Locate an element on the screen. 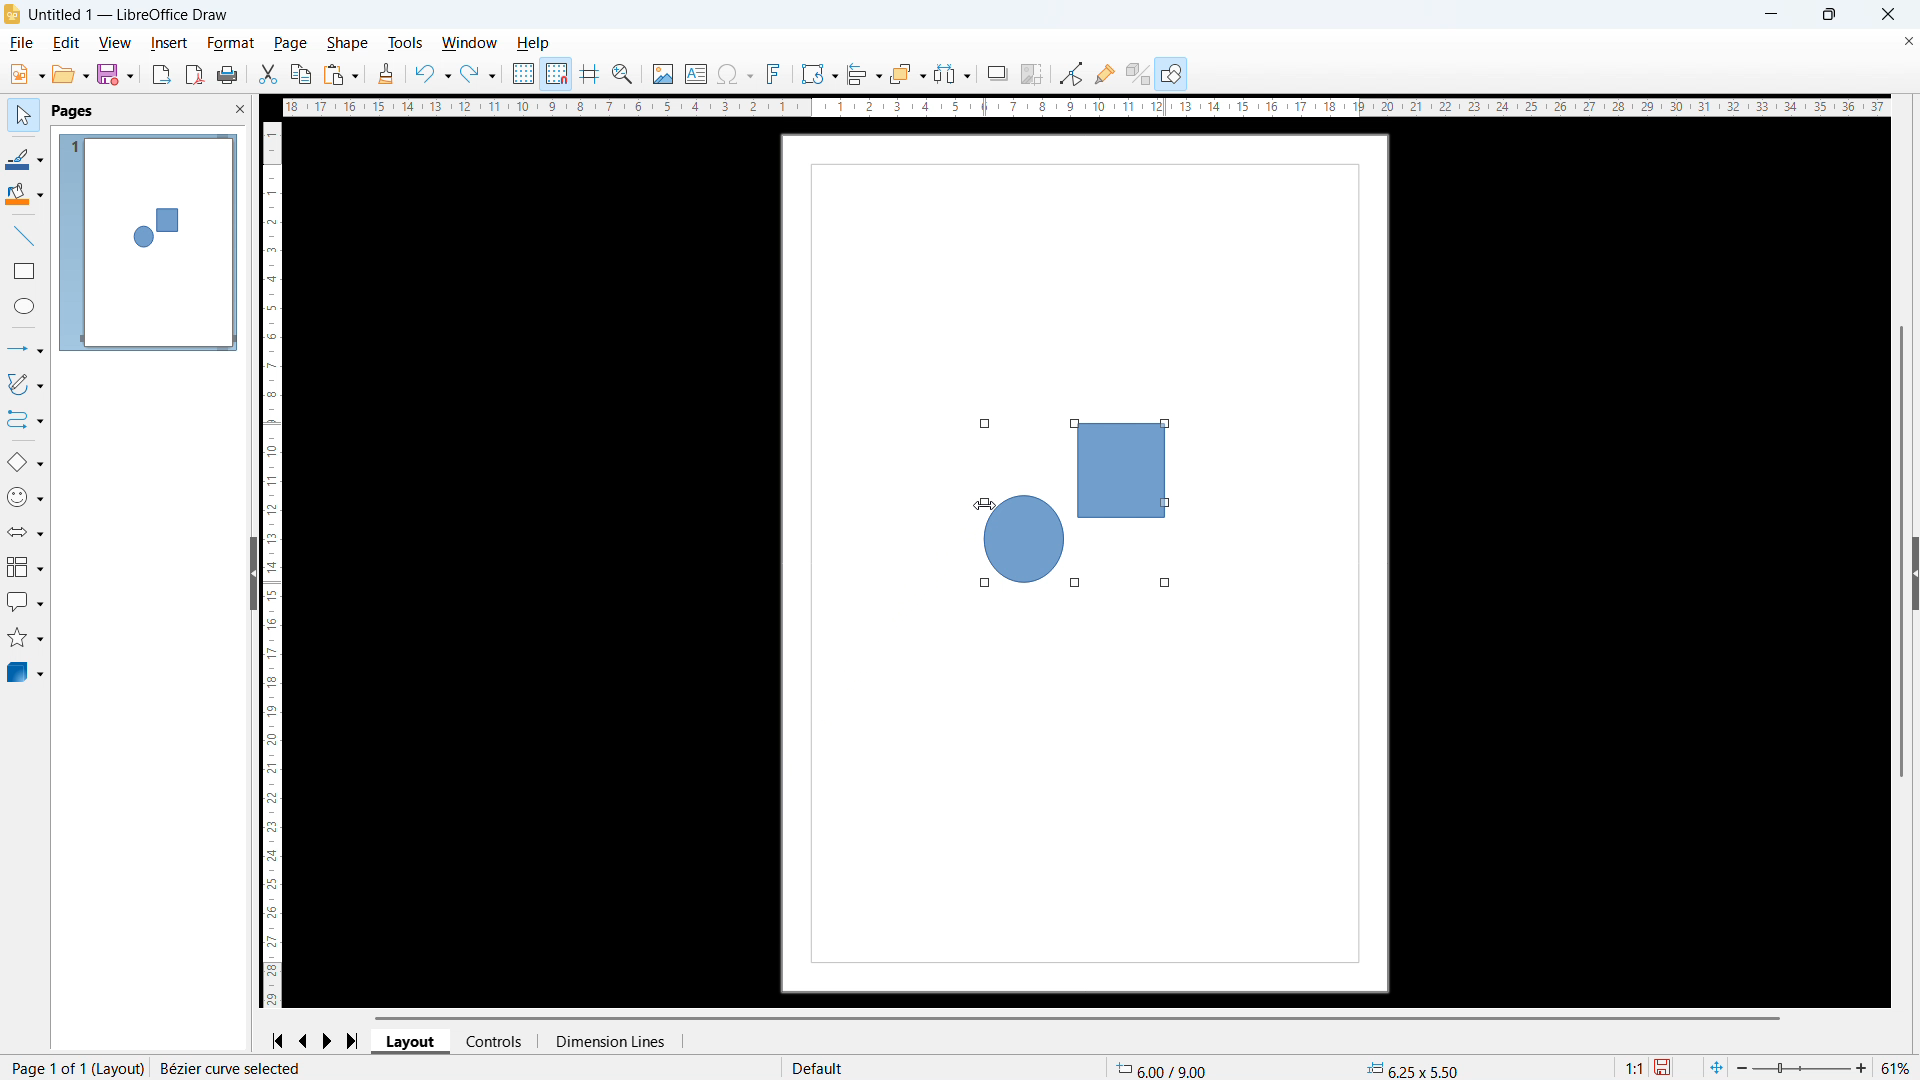 The width and height of the screenshot is (1920, 1080). Hide pane  is located at coordinates (256, 573).